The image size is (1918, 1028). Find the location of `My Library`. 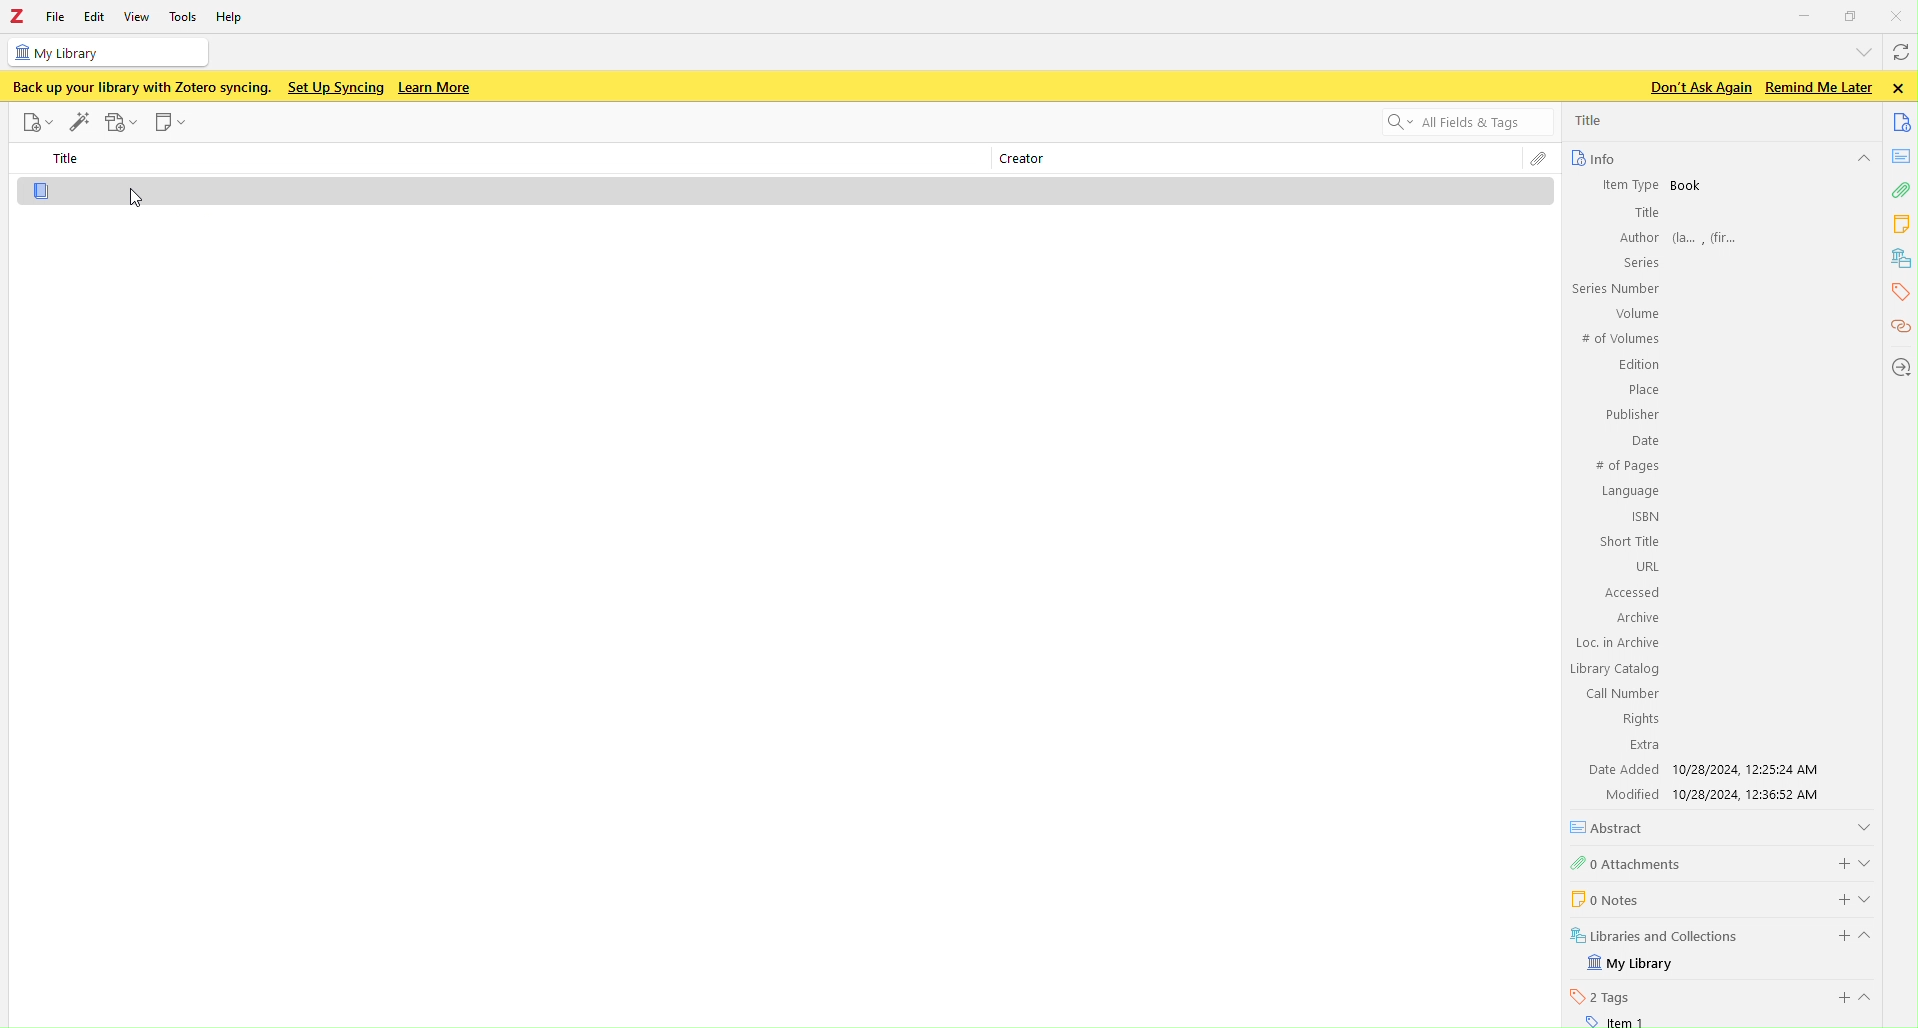

My Library is located at coordinates (106, 52).